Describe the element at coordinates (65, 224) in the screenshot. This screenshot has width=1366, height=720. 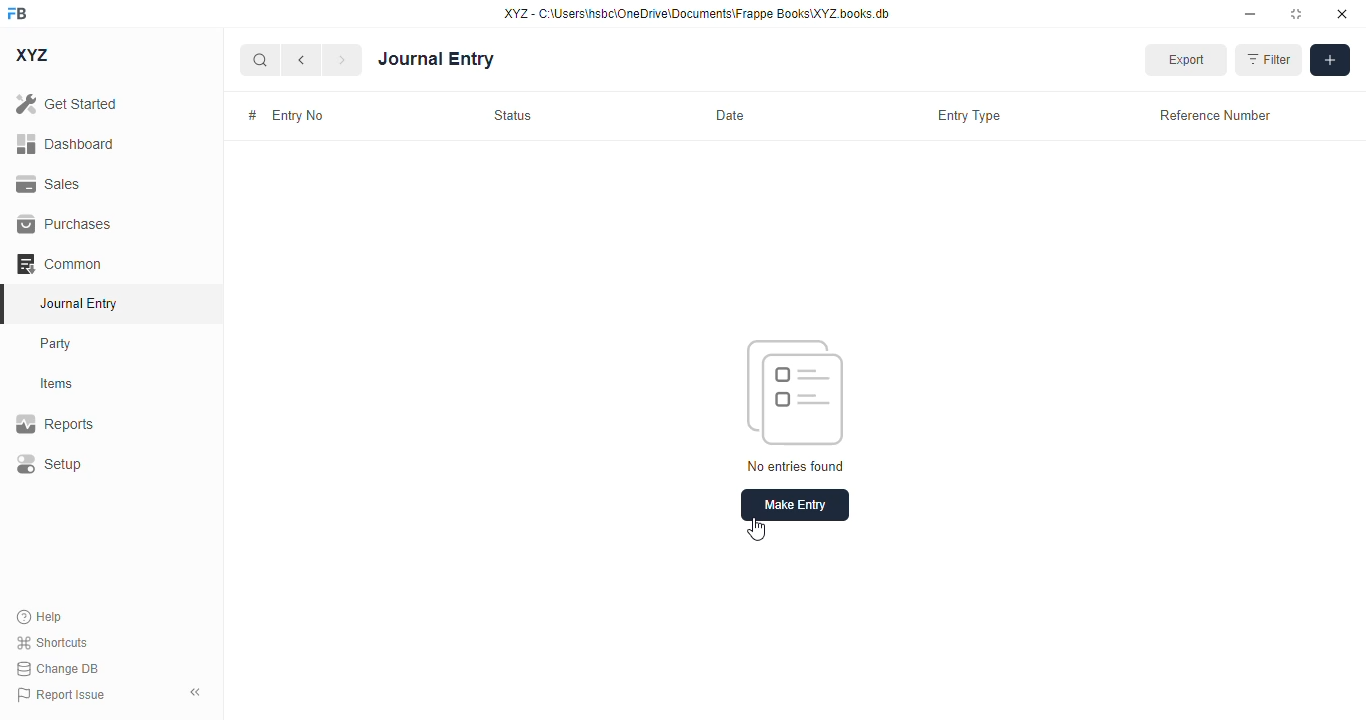
I see `purchases` at that location.